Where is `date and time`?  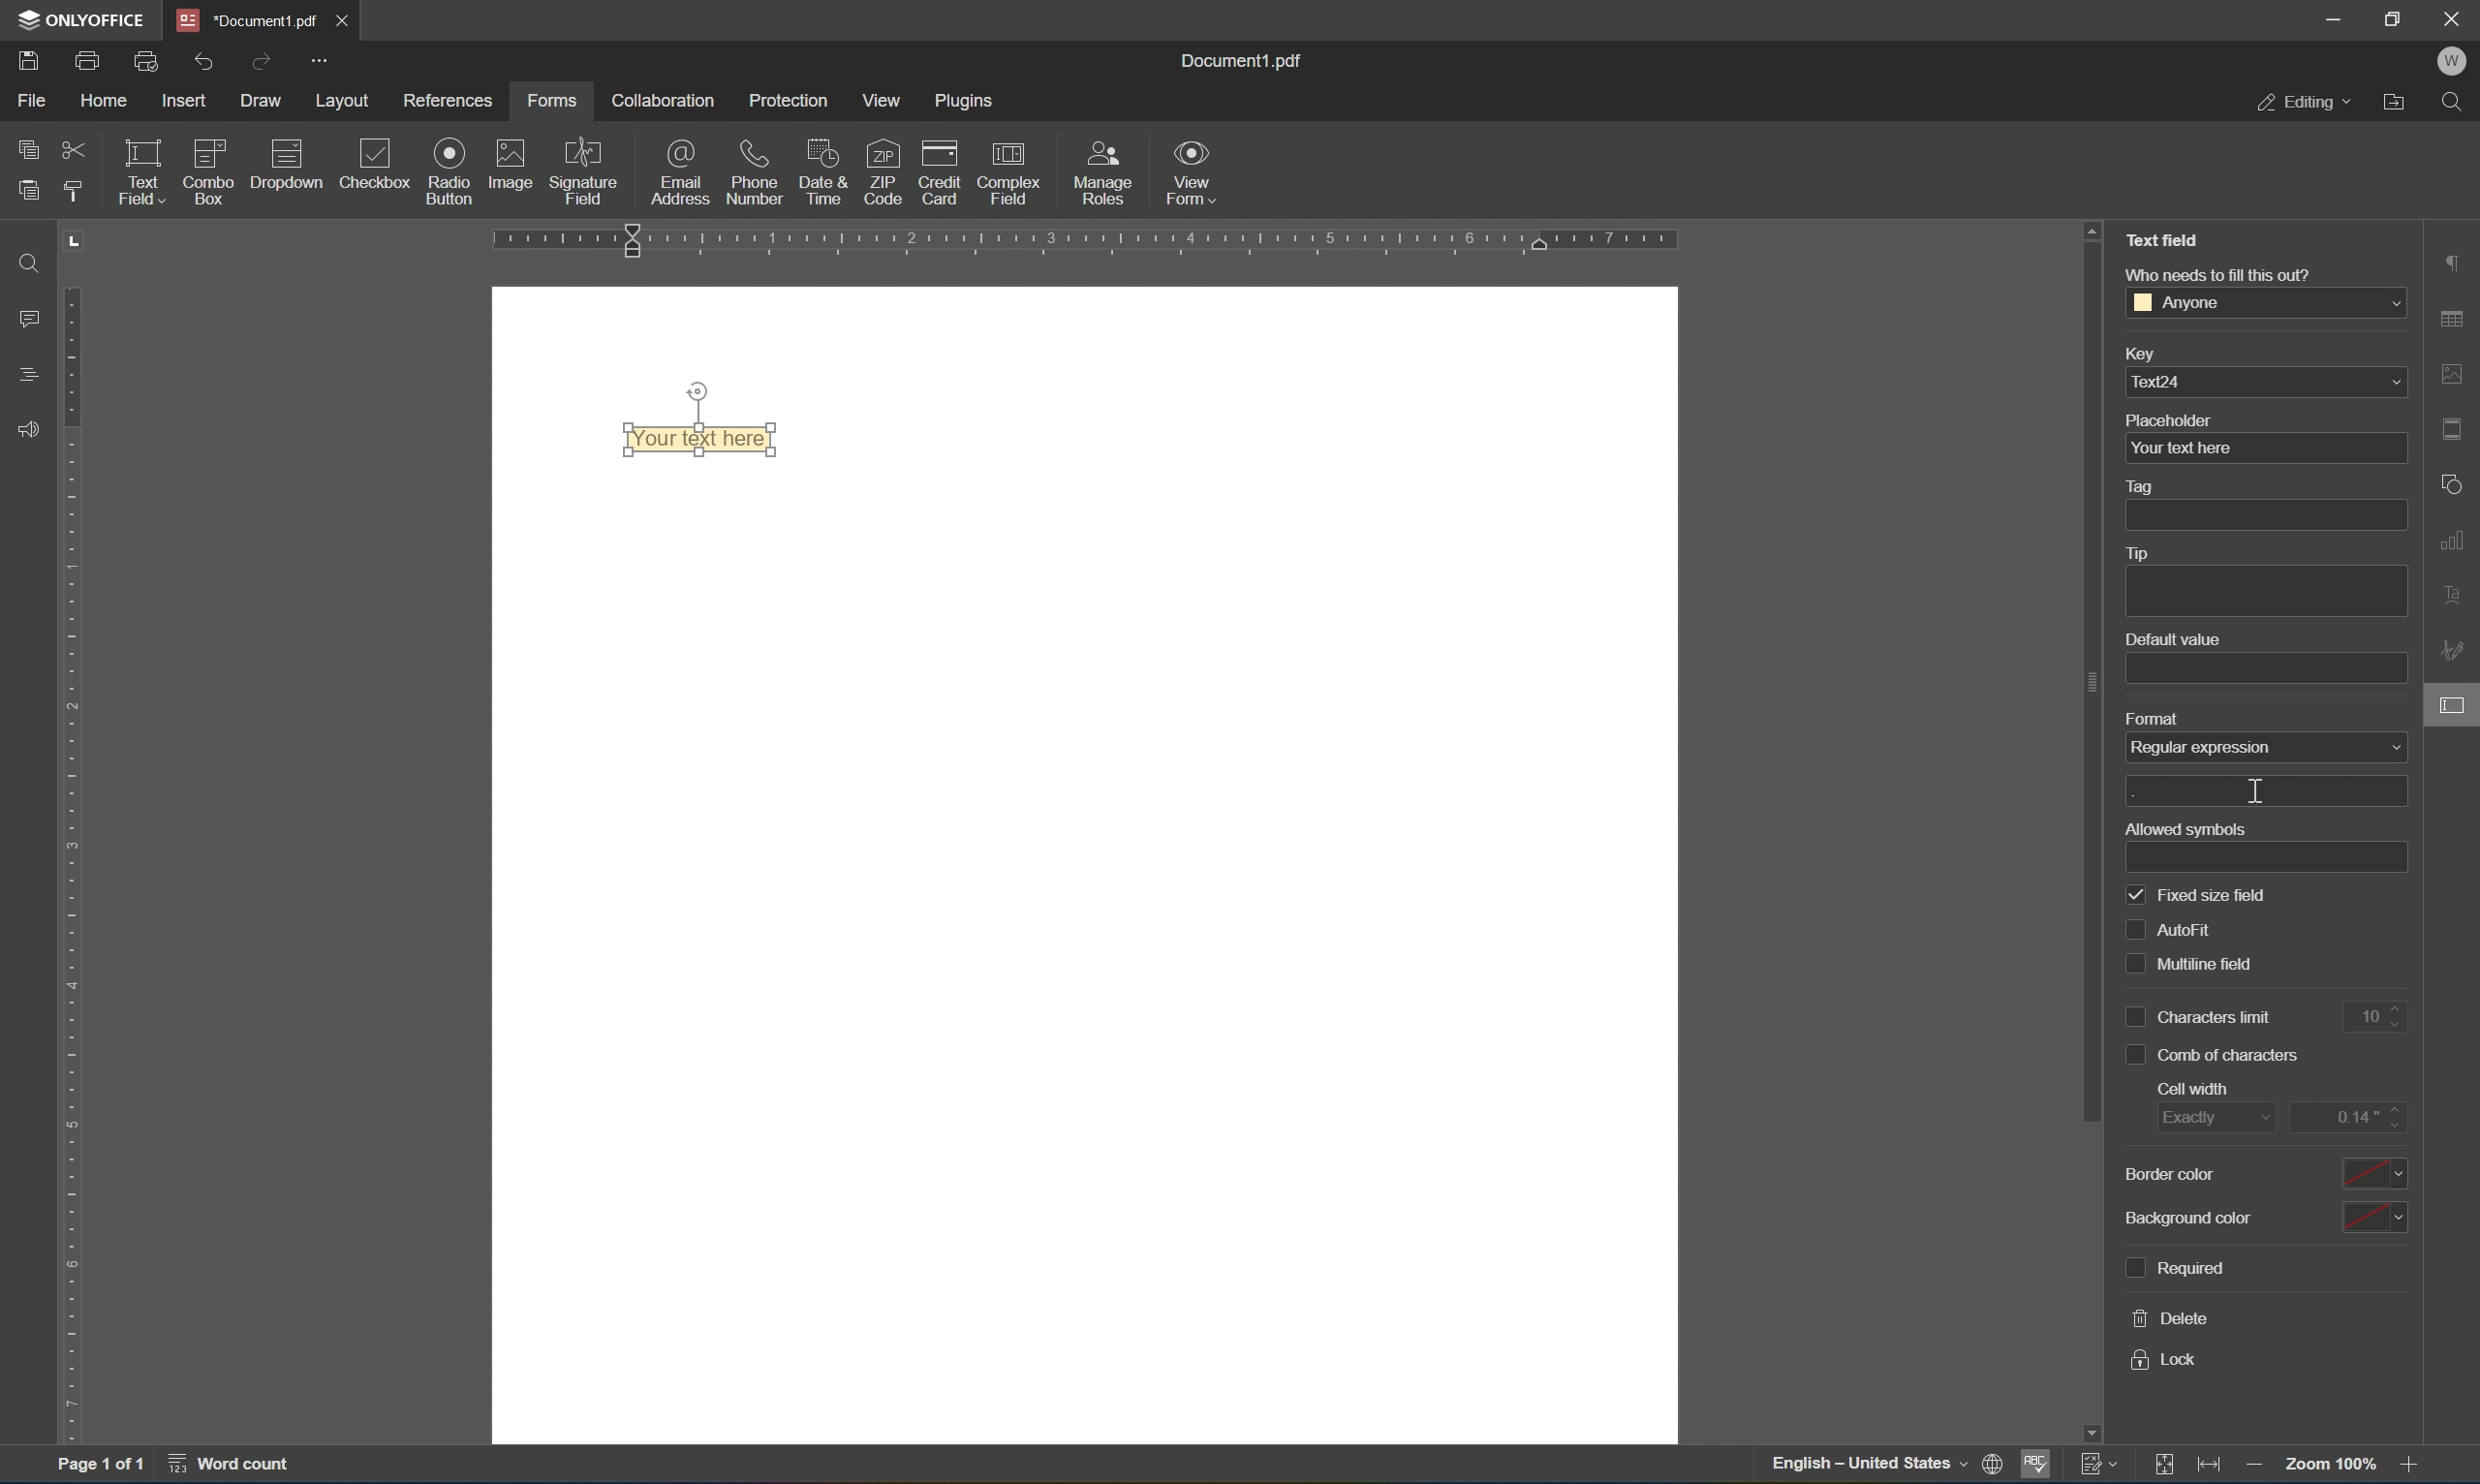 date and time is located at coordinates (823, 170).